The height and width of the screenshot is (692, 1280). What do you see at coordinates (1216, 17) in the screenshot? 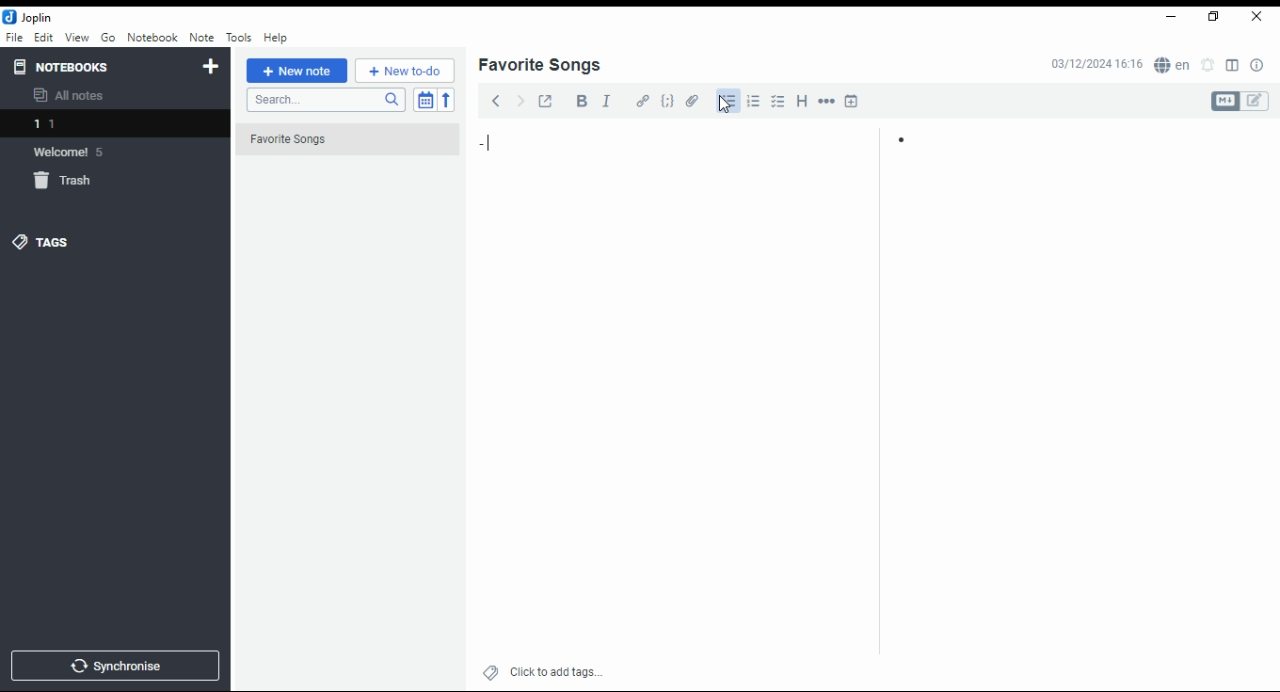
I see `restore` at bounding box center [1216, 17].